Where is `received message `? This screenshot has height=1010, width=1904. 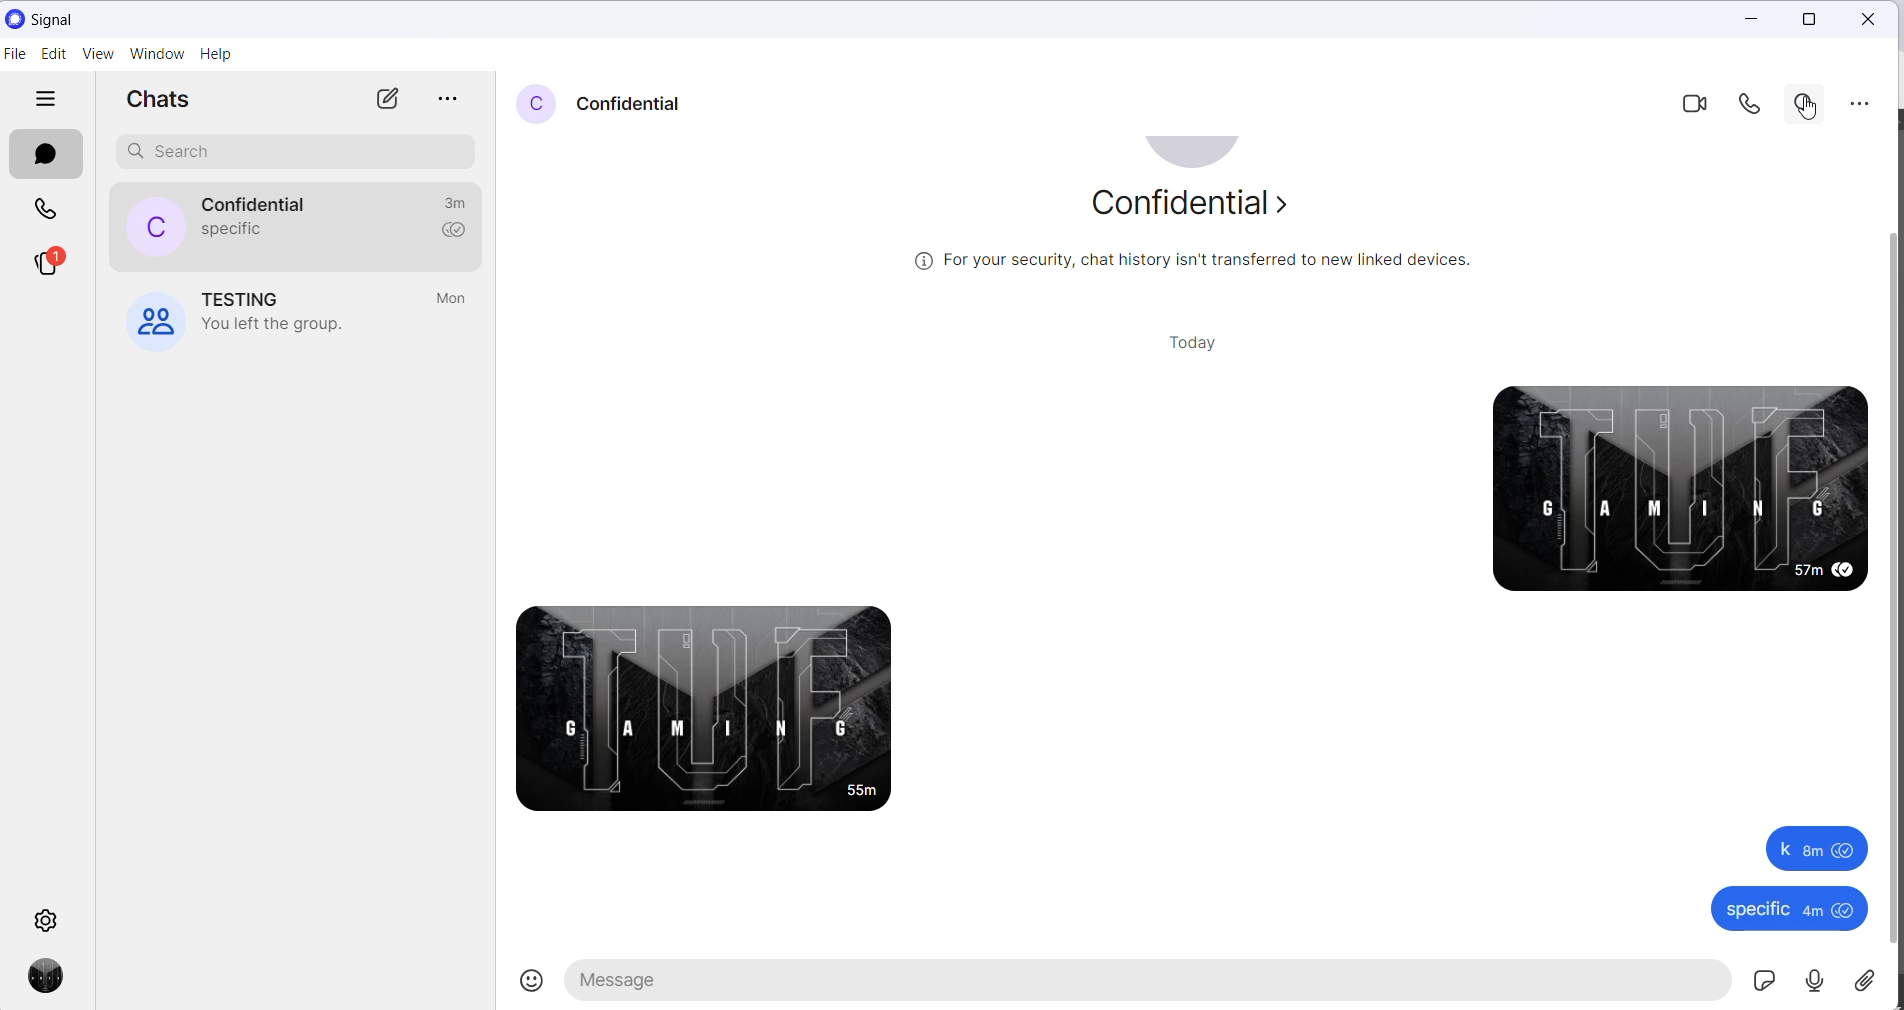
received message  is located at coordinates (723, 713).